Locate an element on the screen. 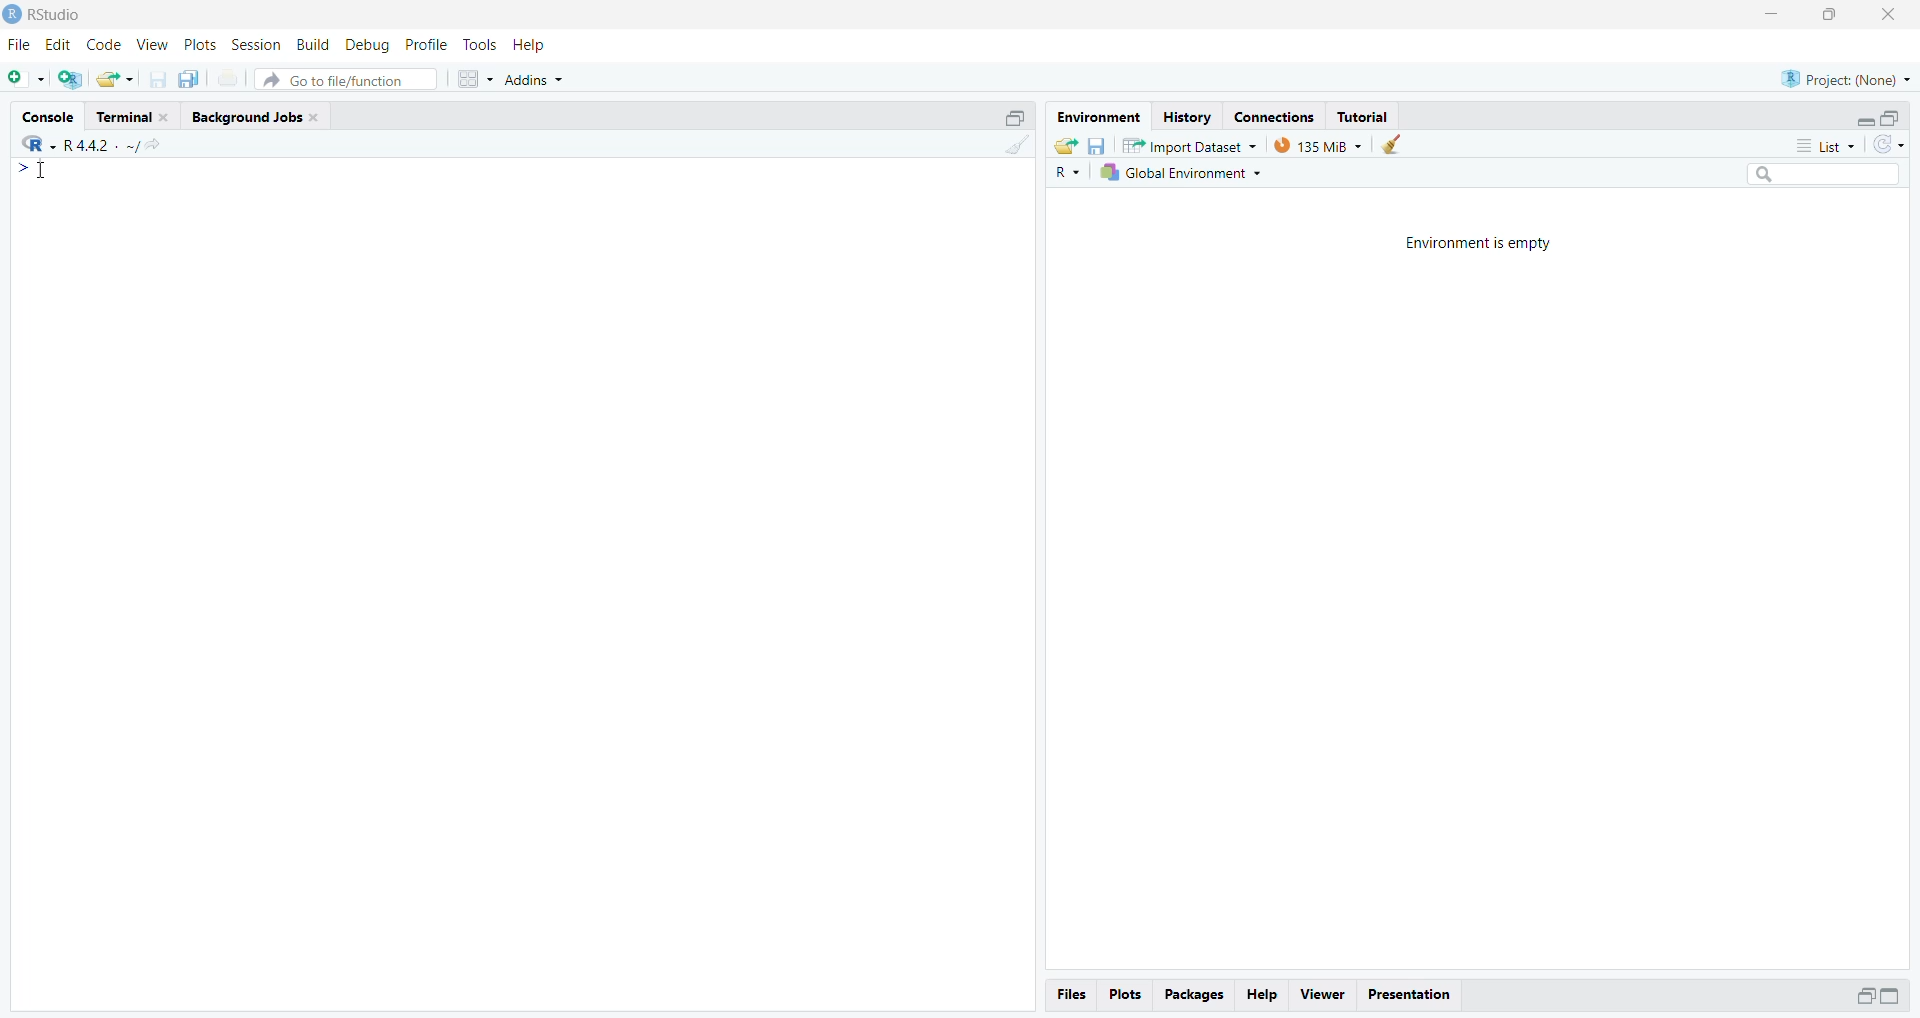 This screenshot has height=1018, width=1920. Plots is located at coordinates (1129, 996).